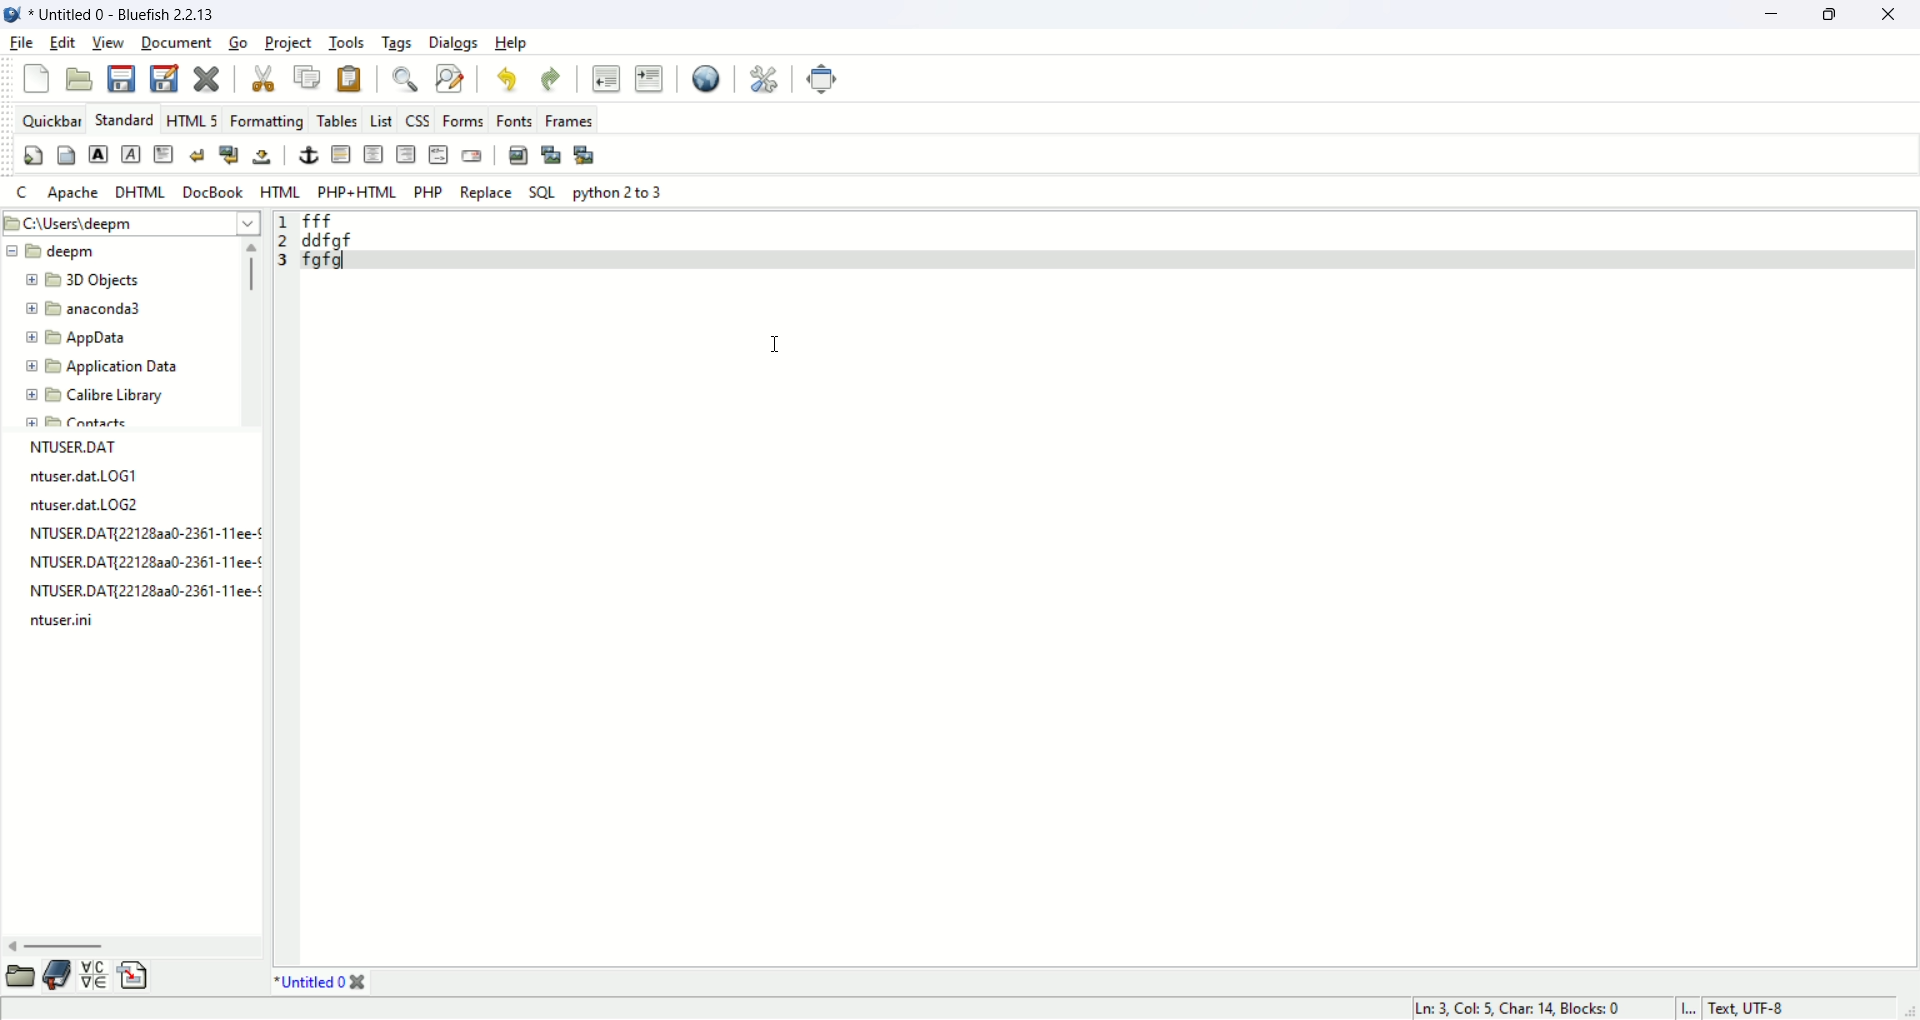  Describe the element at coordinates (127, 943) in the screenshot. I see `horizontal scroll bar` at that location.